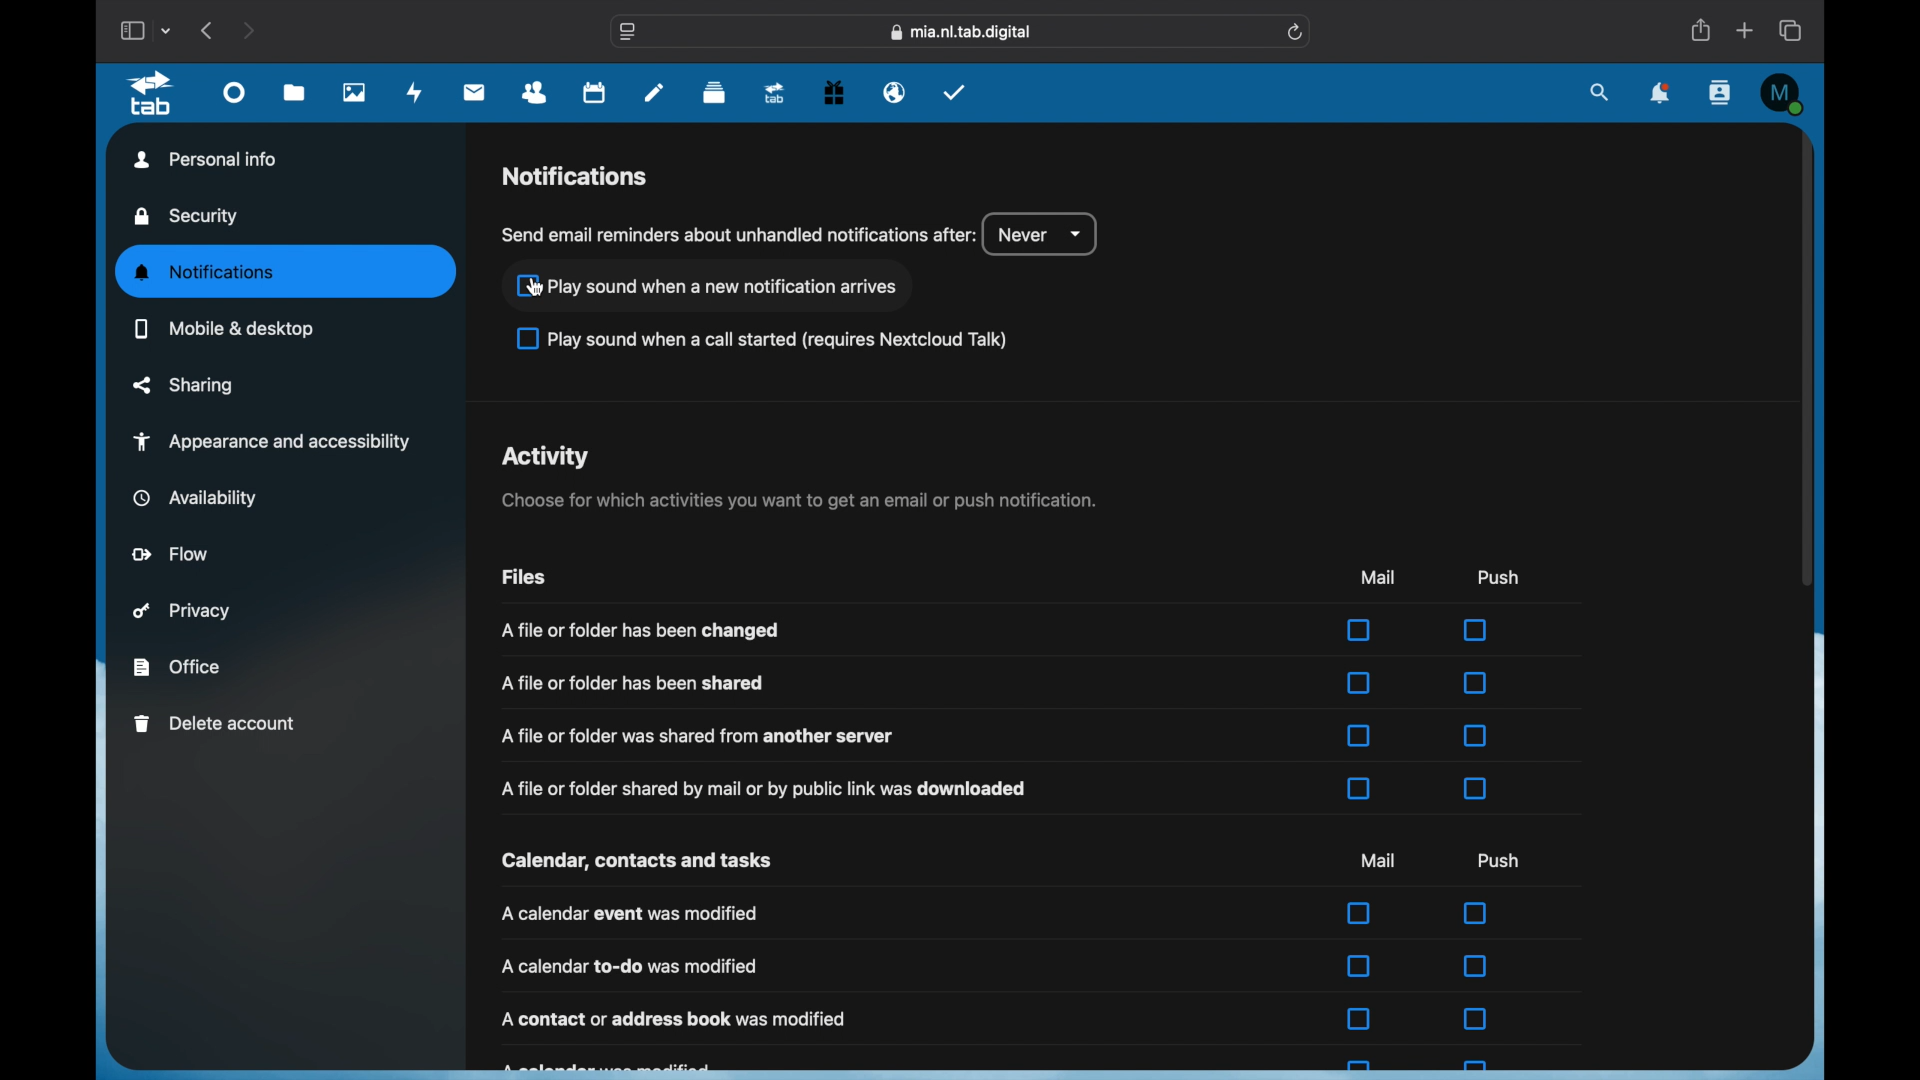  Describe the element at coordinates (1475, 968) in the screenshot. I see `checkbox` at that location.